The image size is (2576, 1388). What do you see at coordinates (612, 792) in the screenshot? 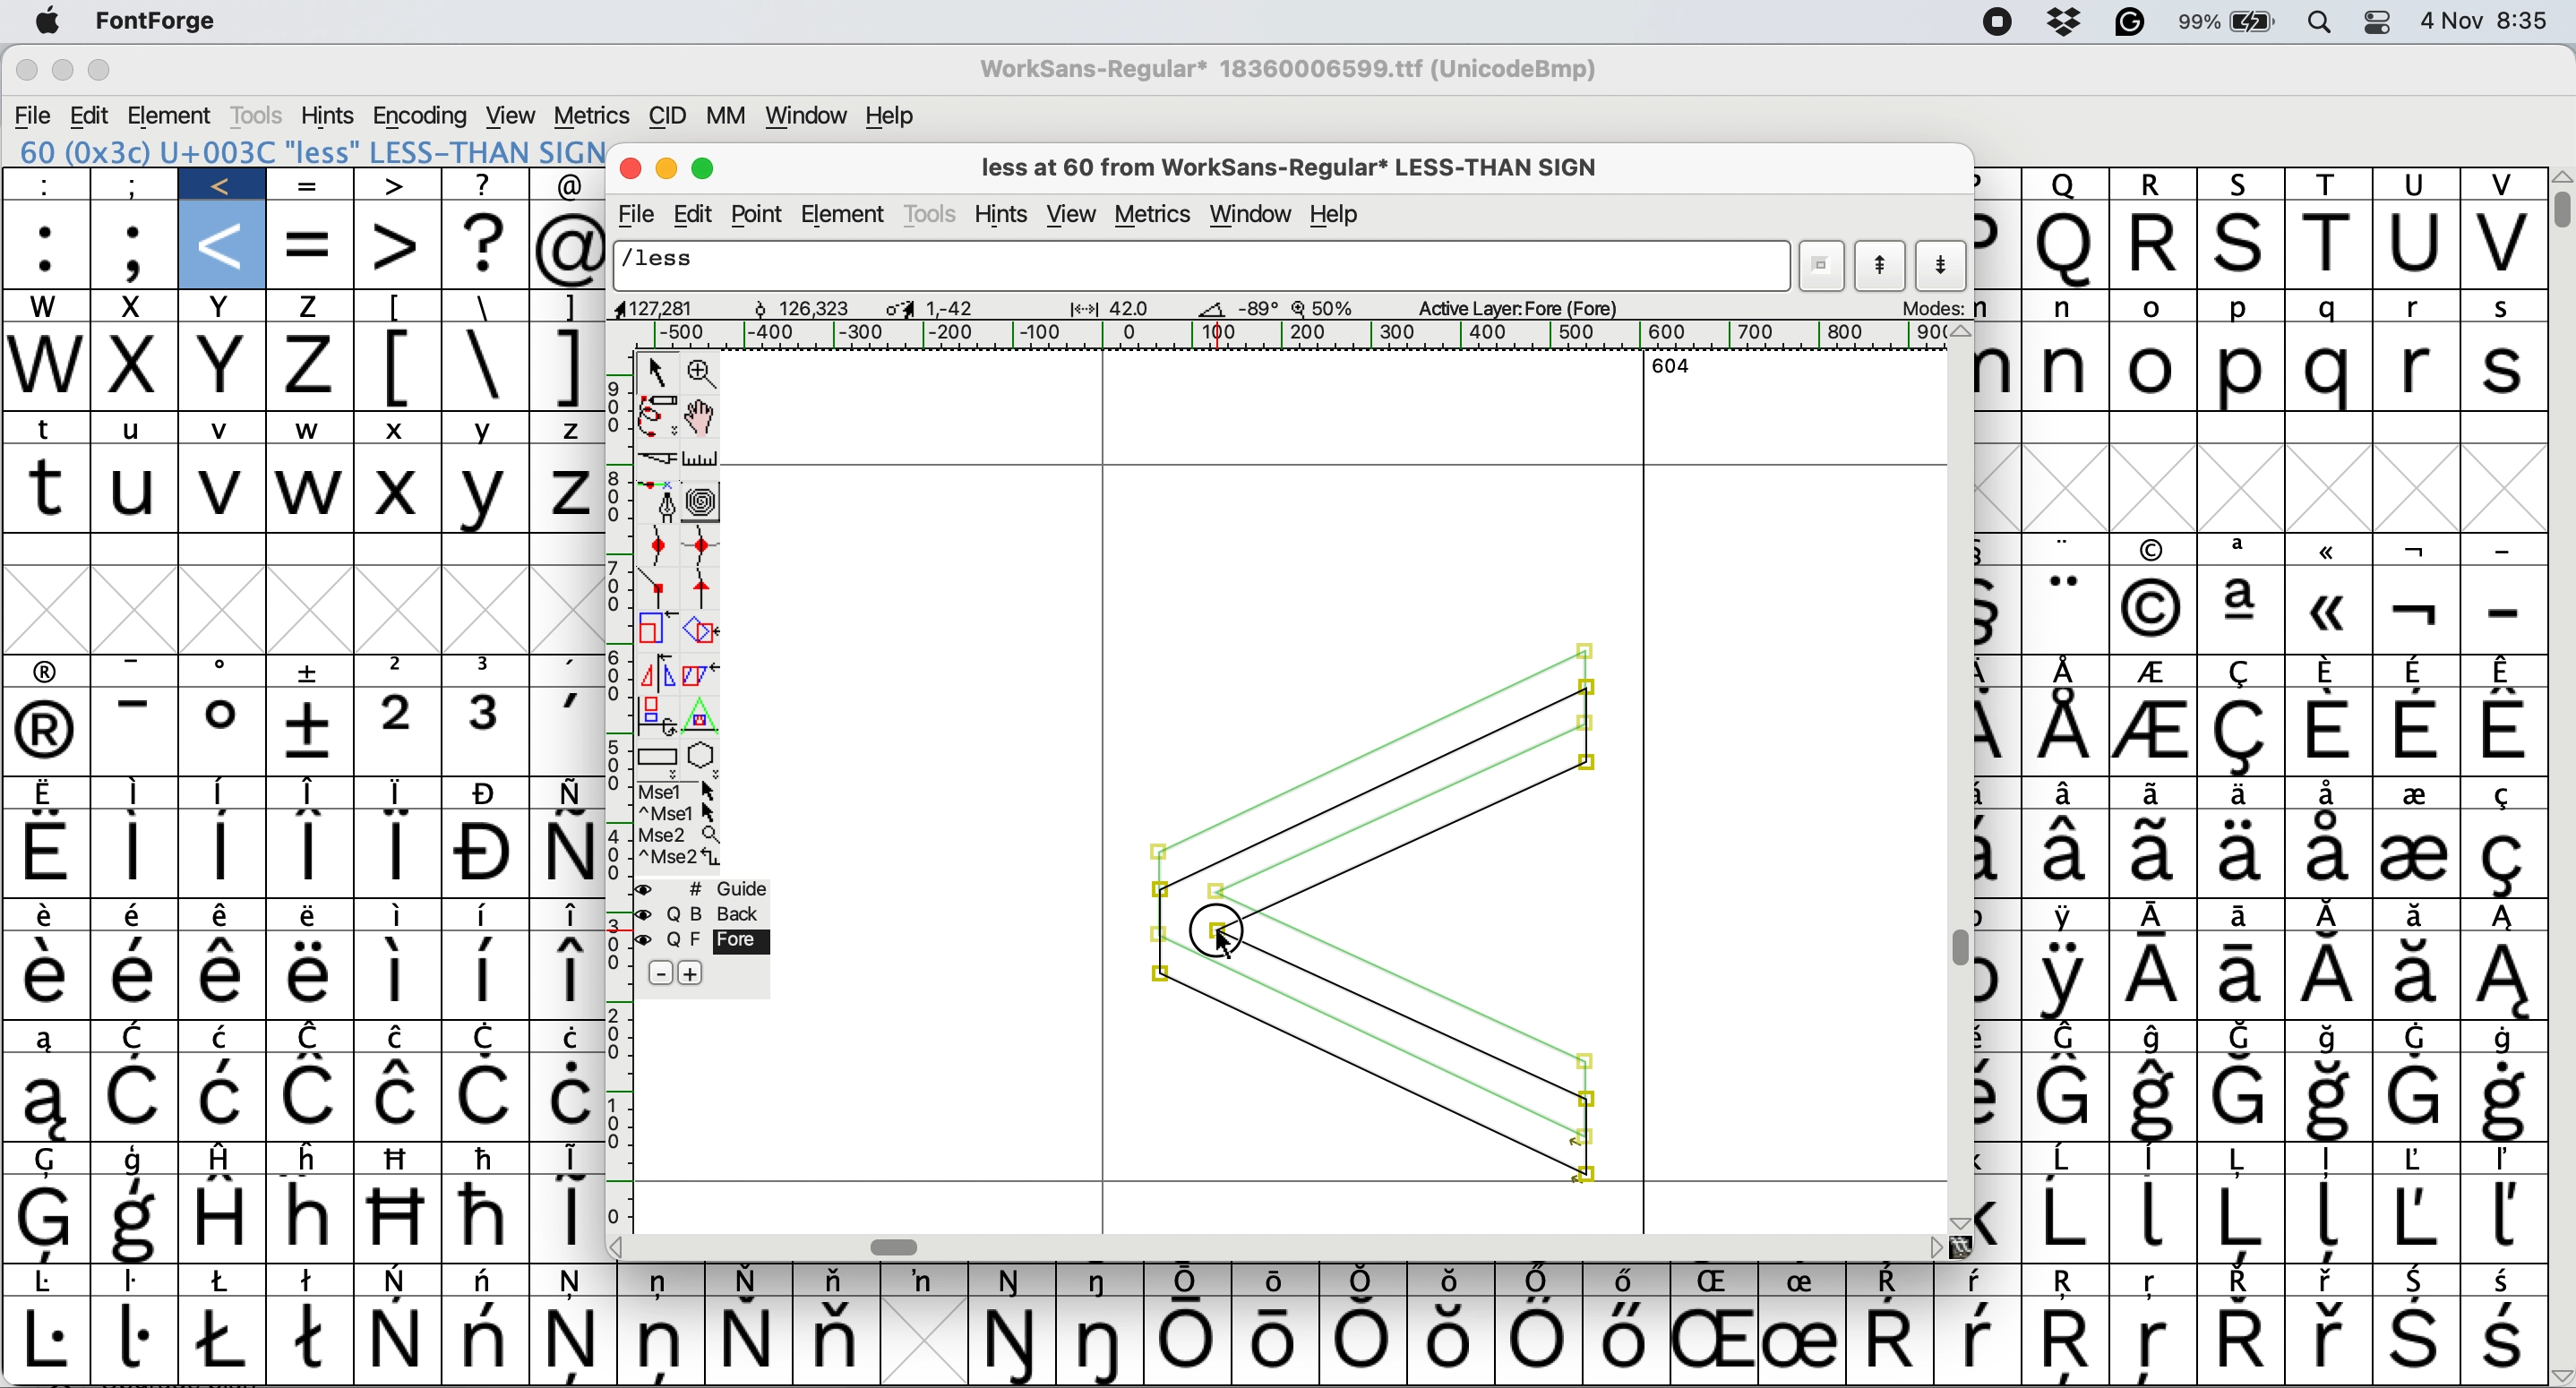
I see `vertical scale` at bounding box center [612, 792].